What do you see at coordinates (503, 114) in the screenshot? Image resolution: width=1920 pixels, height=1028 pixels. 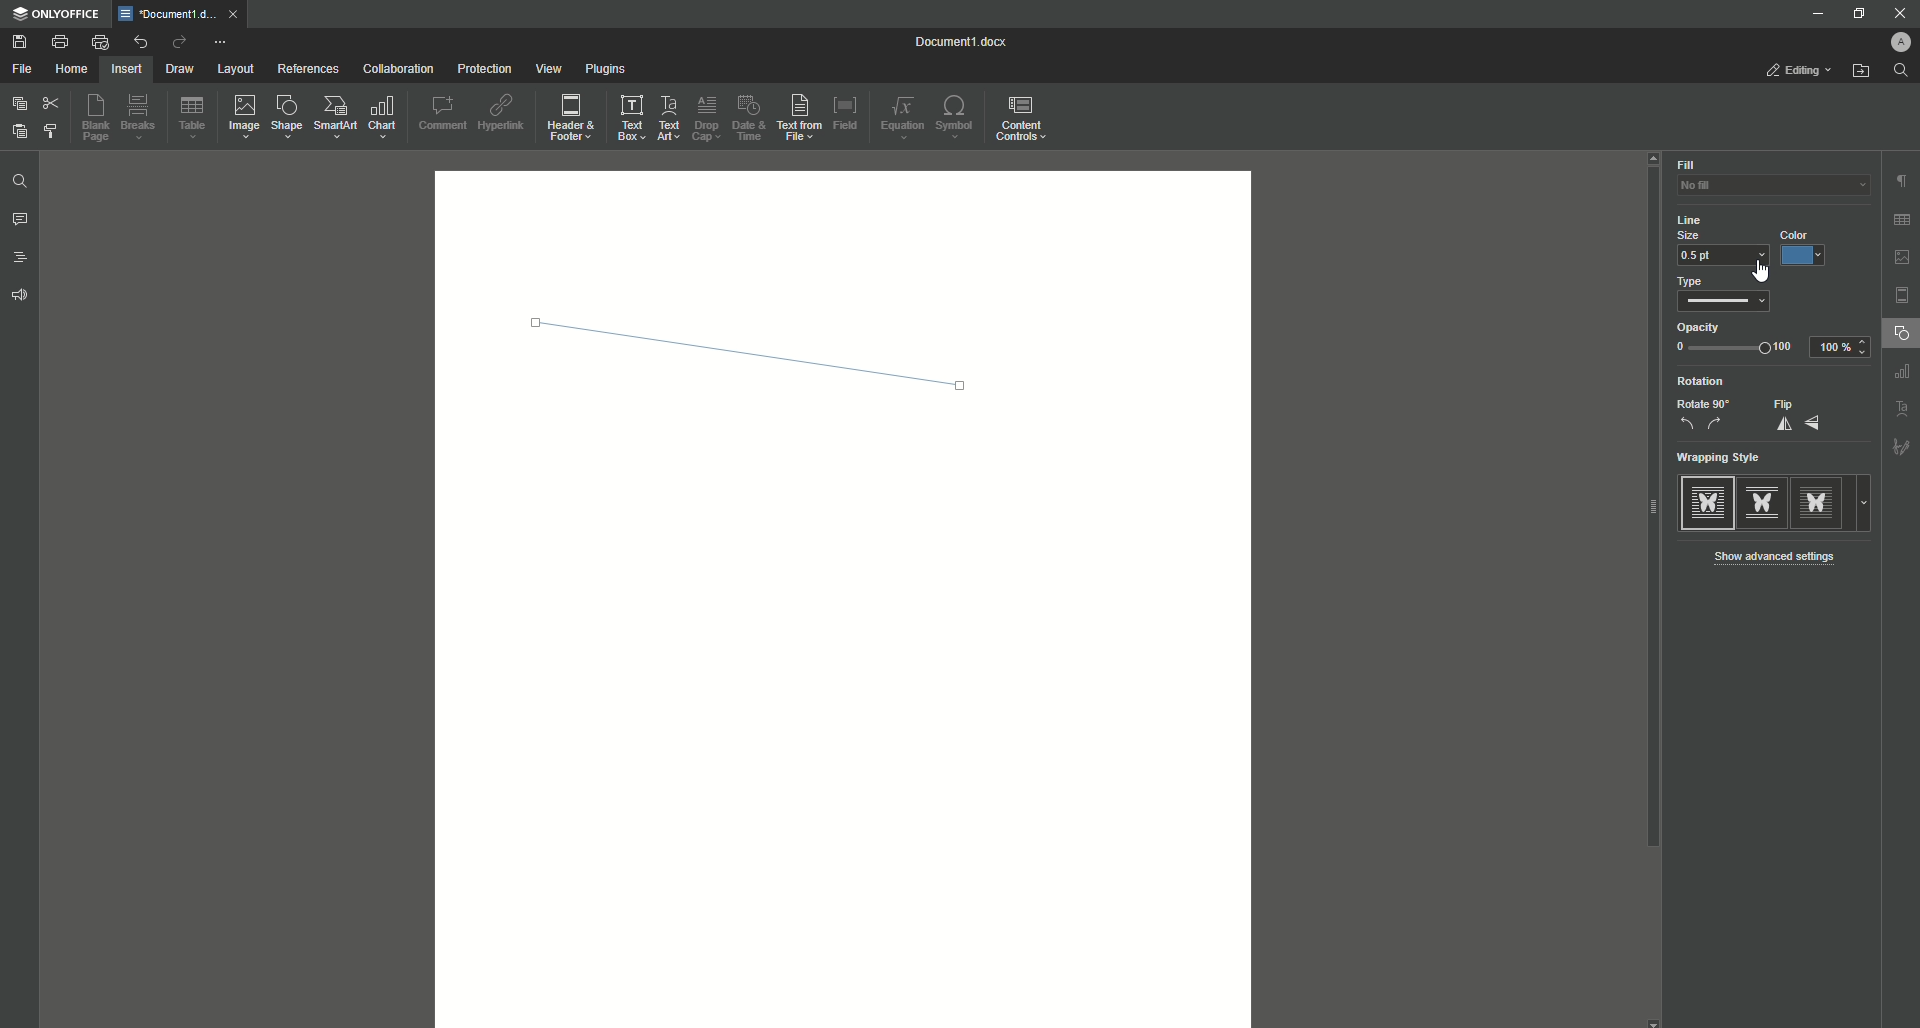 I see `Hyperlink` at bounding box center [503, 114].